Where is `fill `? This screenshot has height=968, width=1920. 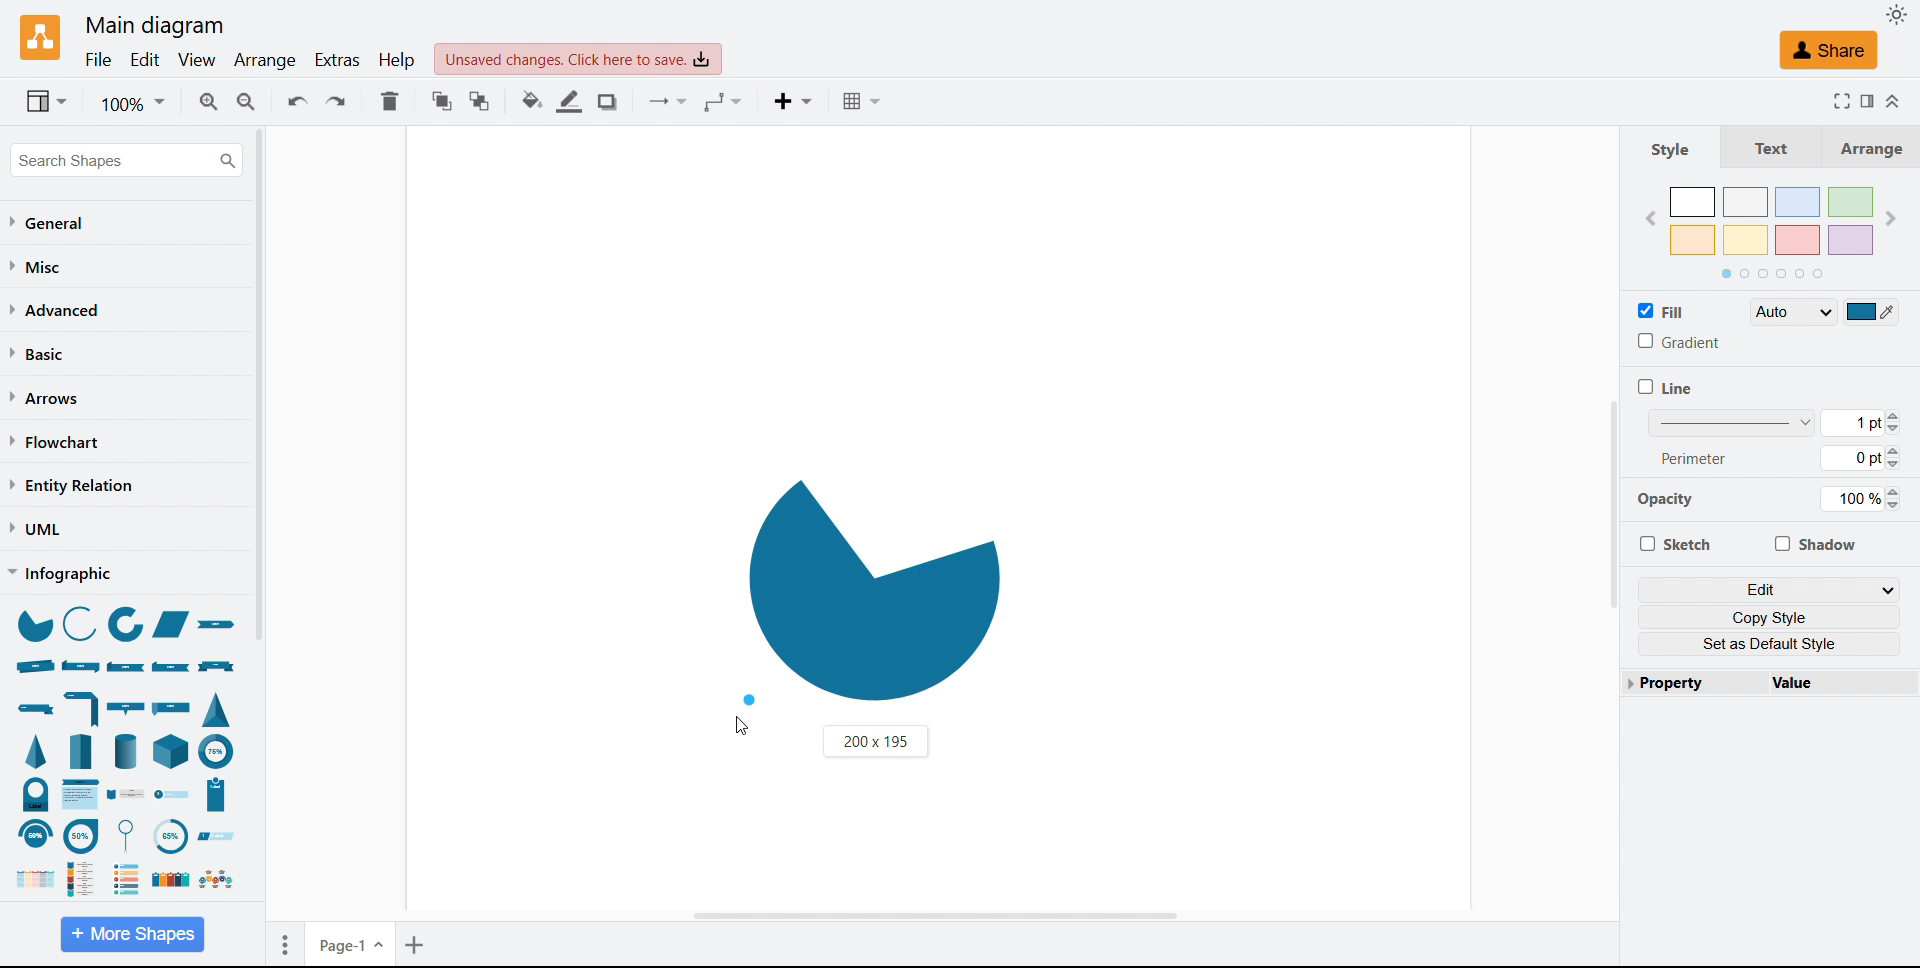
fill  is located at coordinates (1662, 310).